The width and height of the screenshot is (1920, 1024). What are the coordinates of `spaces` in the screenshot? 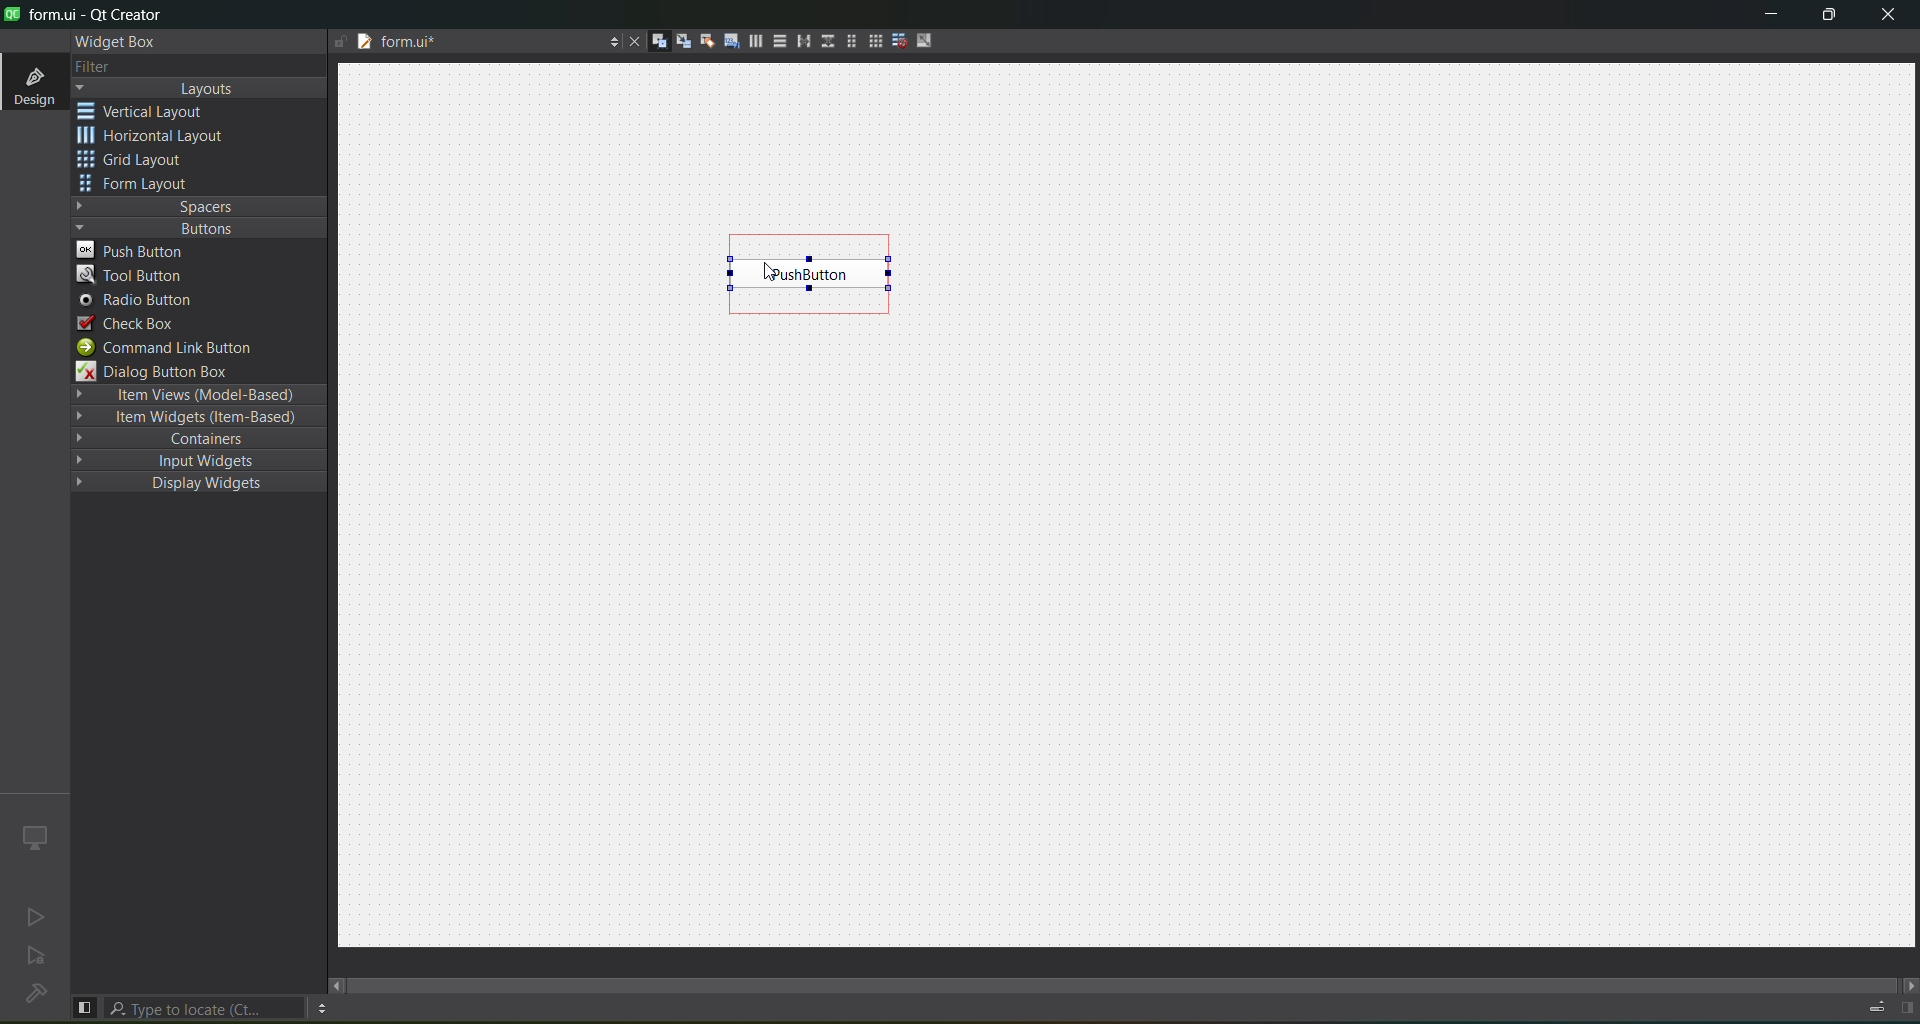 It's located at (200, 205).